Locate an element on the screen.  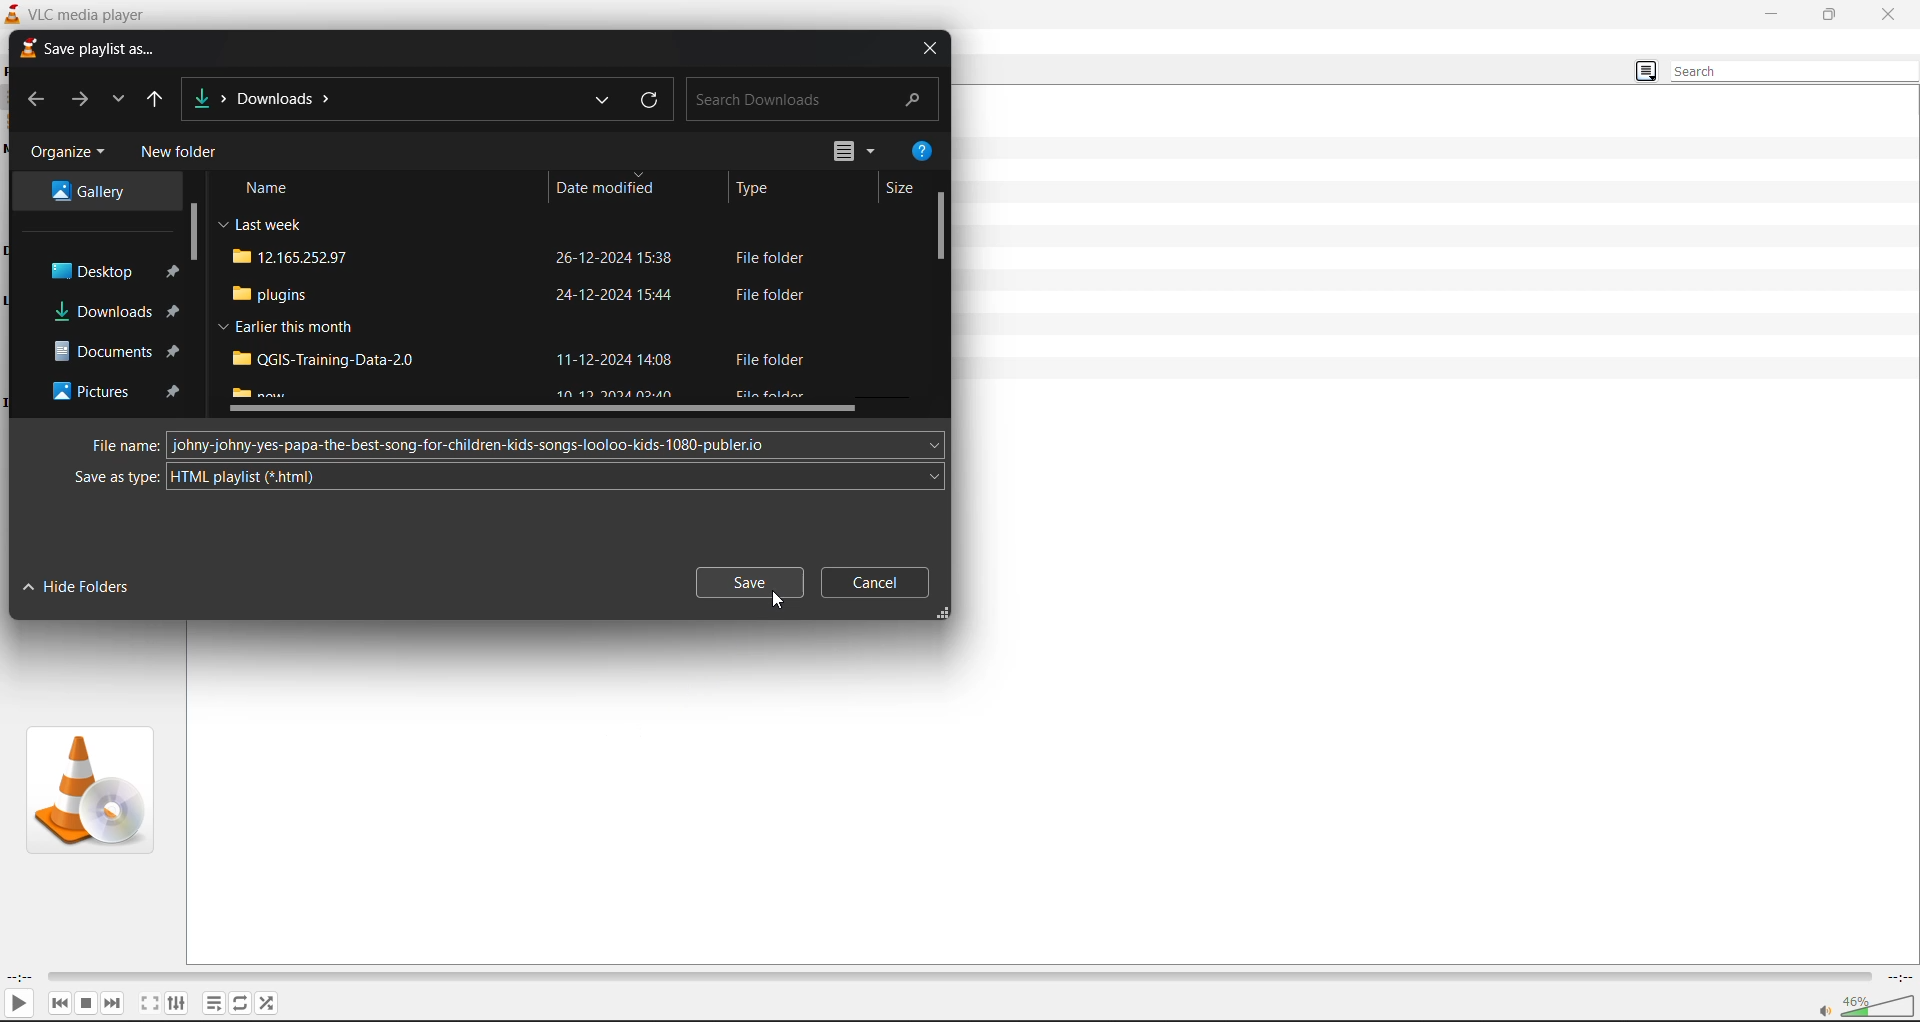
file name , date modified and type is located at coordinates (553, 260).